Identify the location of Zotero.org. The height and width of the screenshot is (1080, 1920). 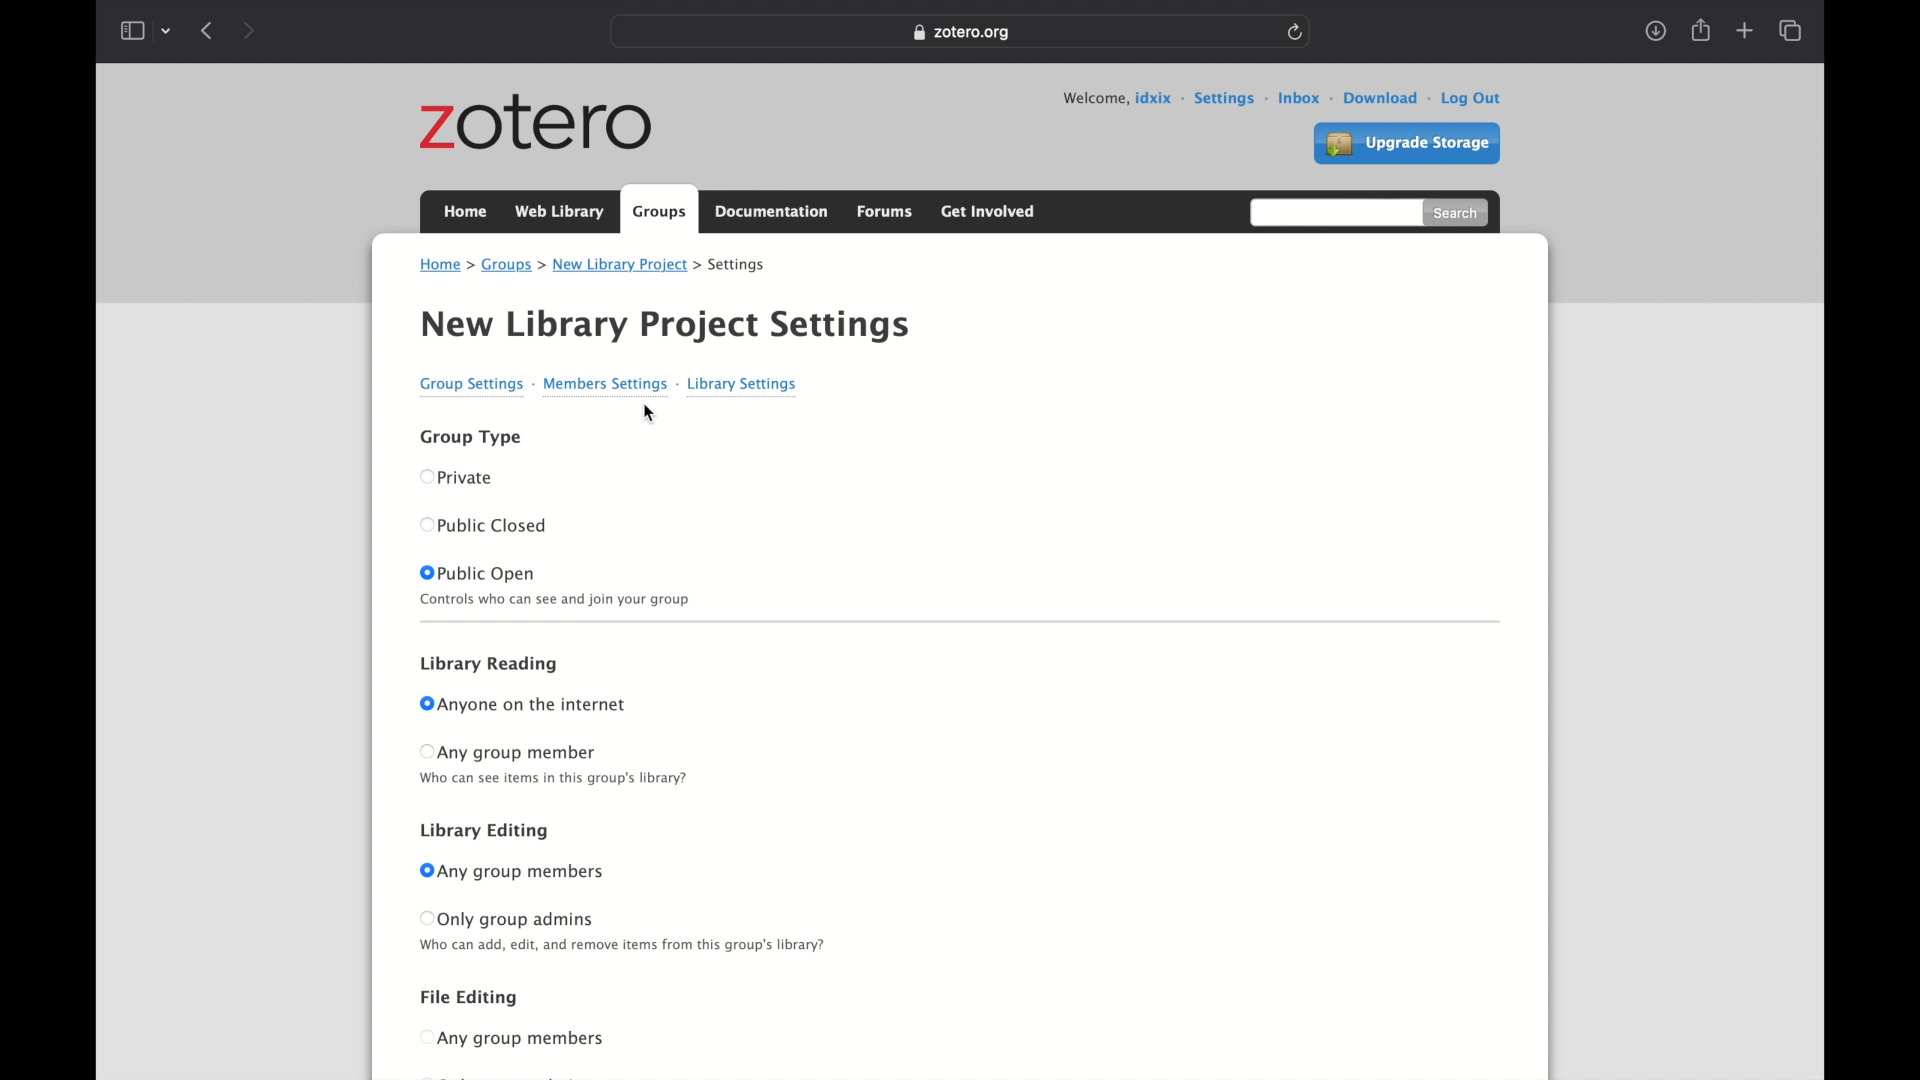
(962, 33).